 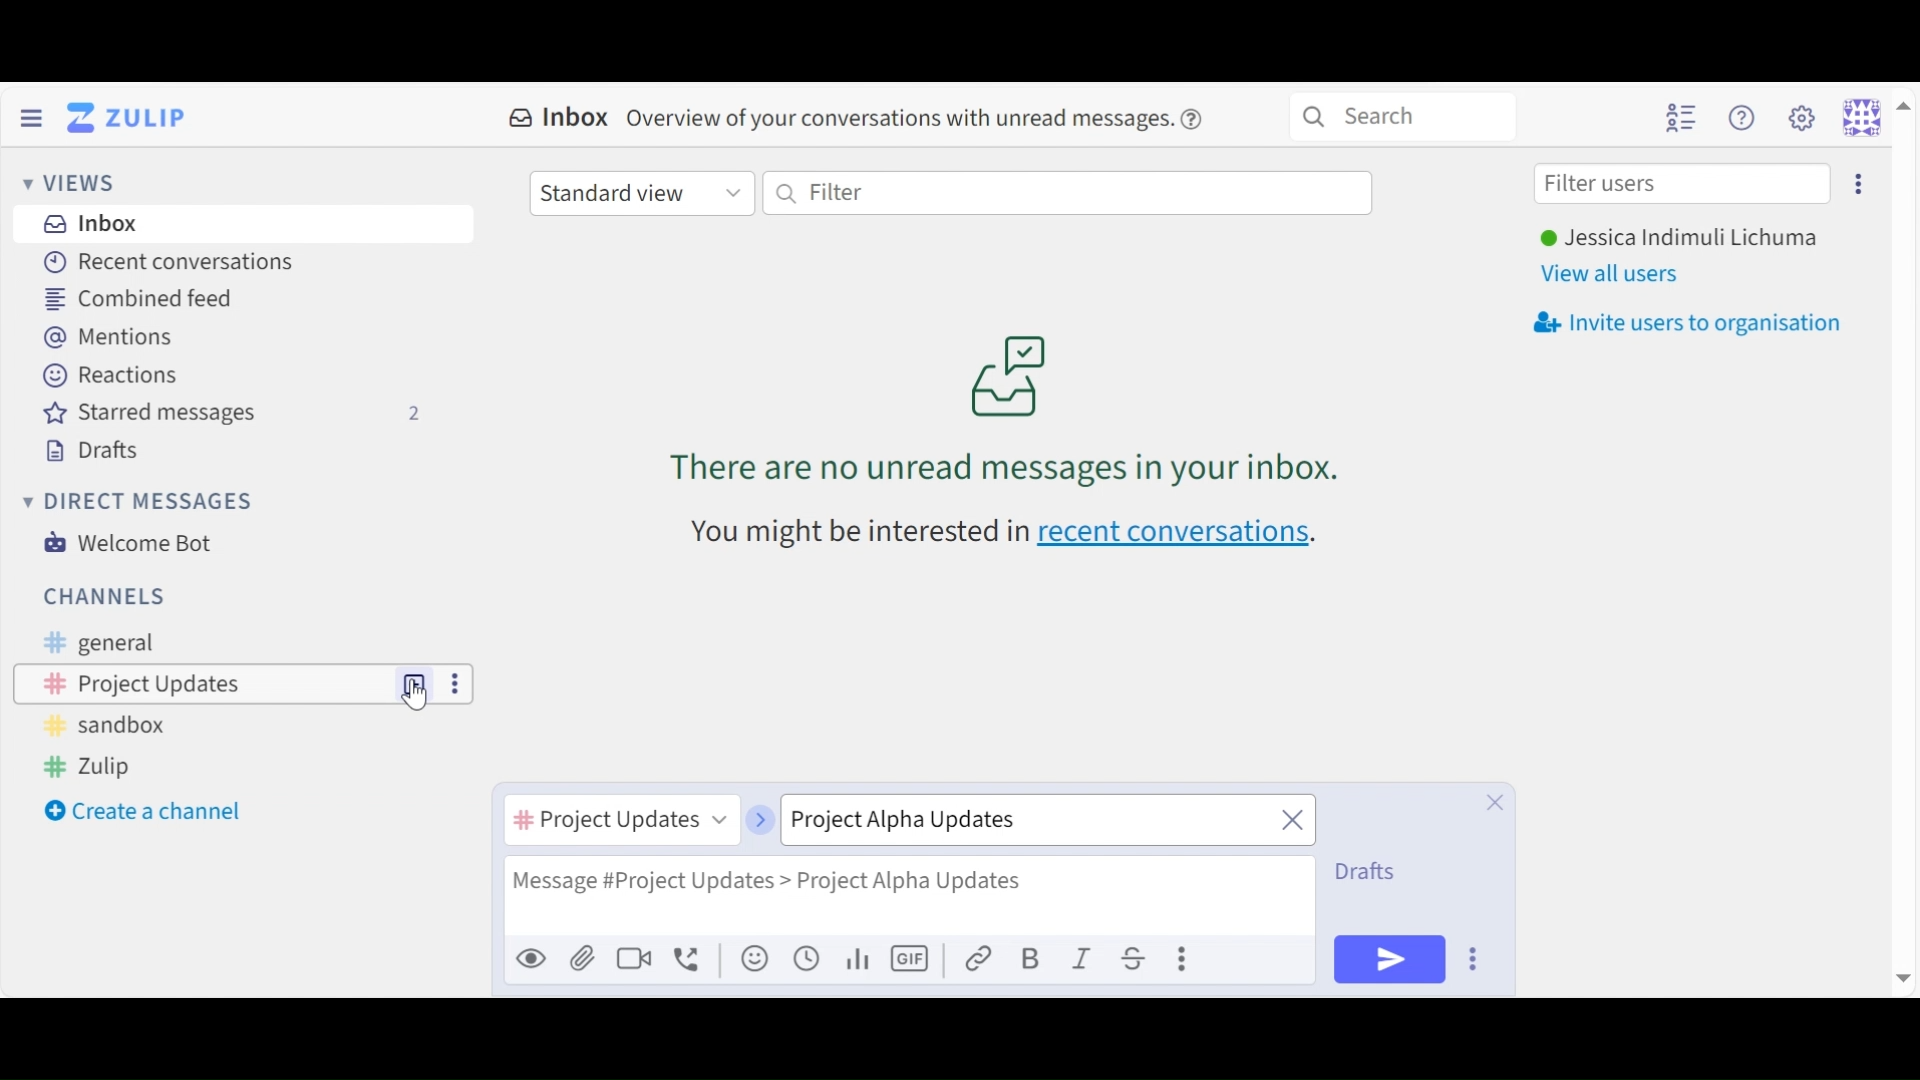 What do you see at coordinates (1617, 273) in the screenshot?
I see `View all users` at bounding box center [1617, 273].